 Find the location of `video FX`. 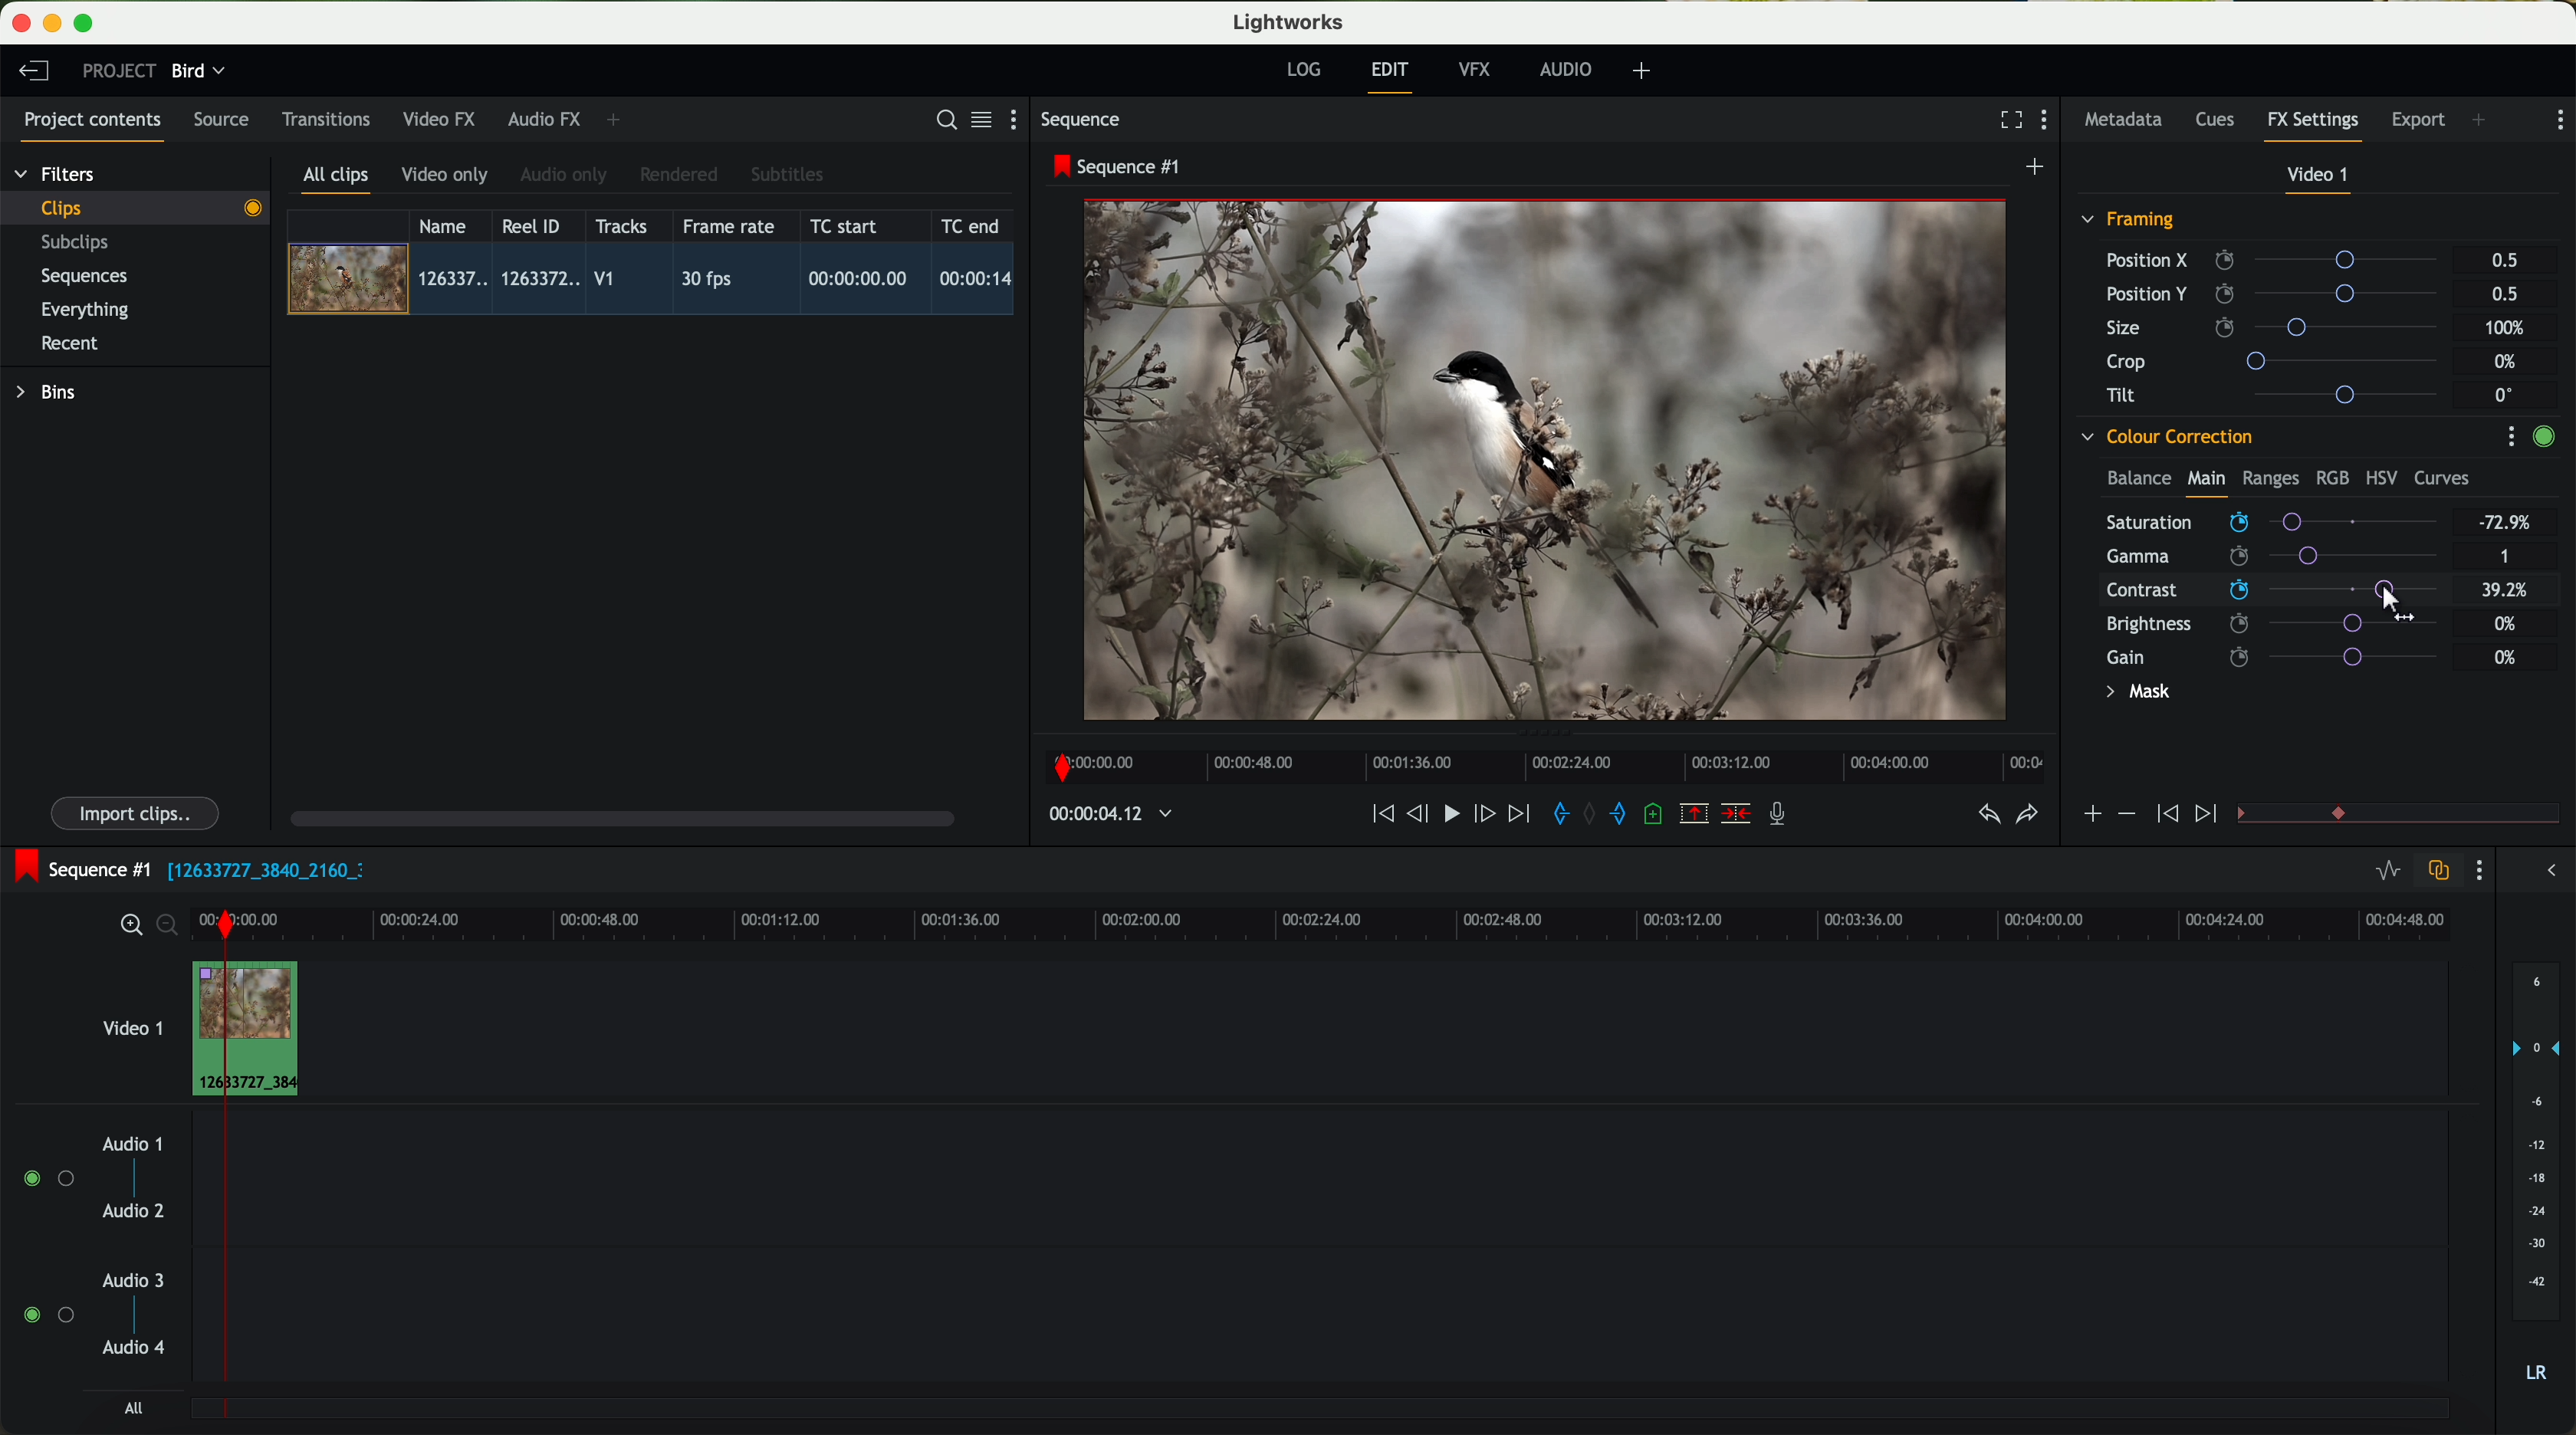

video FX is located at coordinates (444, 119).